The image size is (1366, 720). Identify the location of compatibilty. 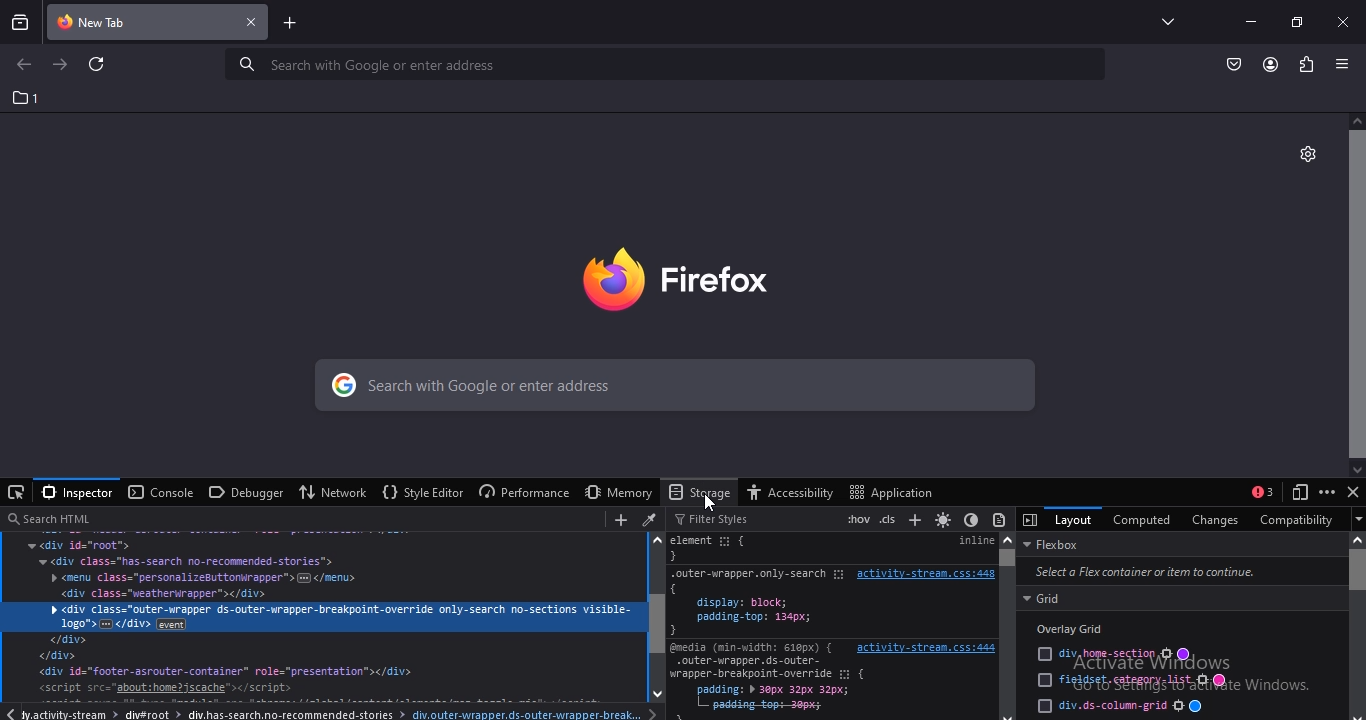
(1293, 518).